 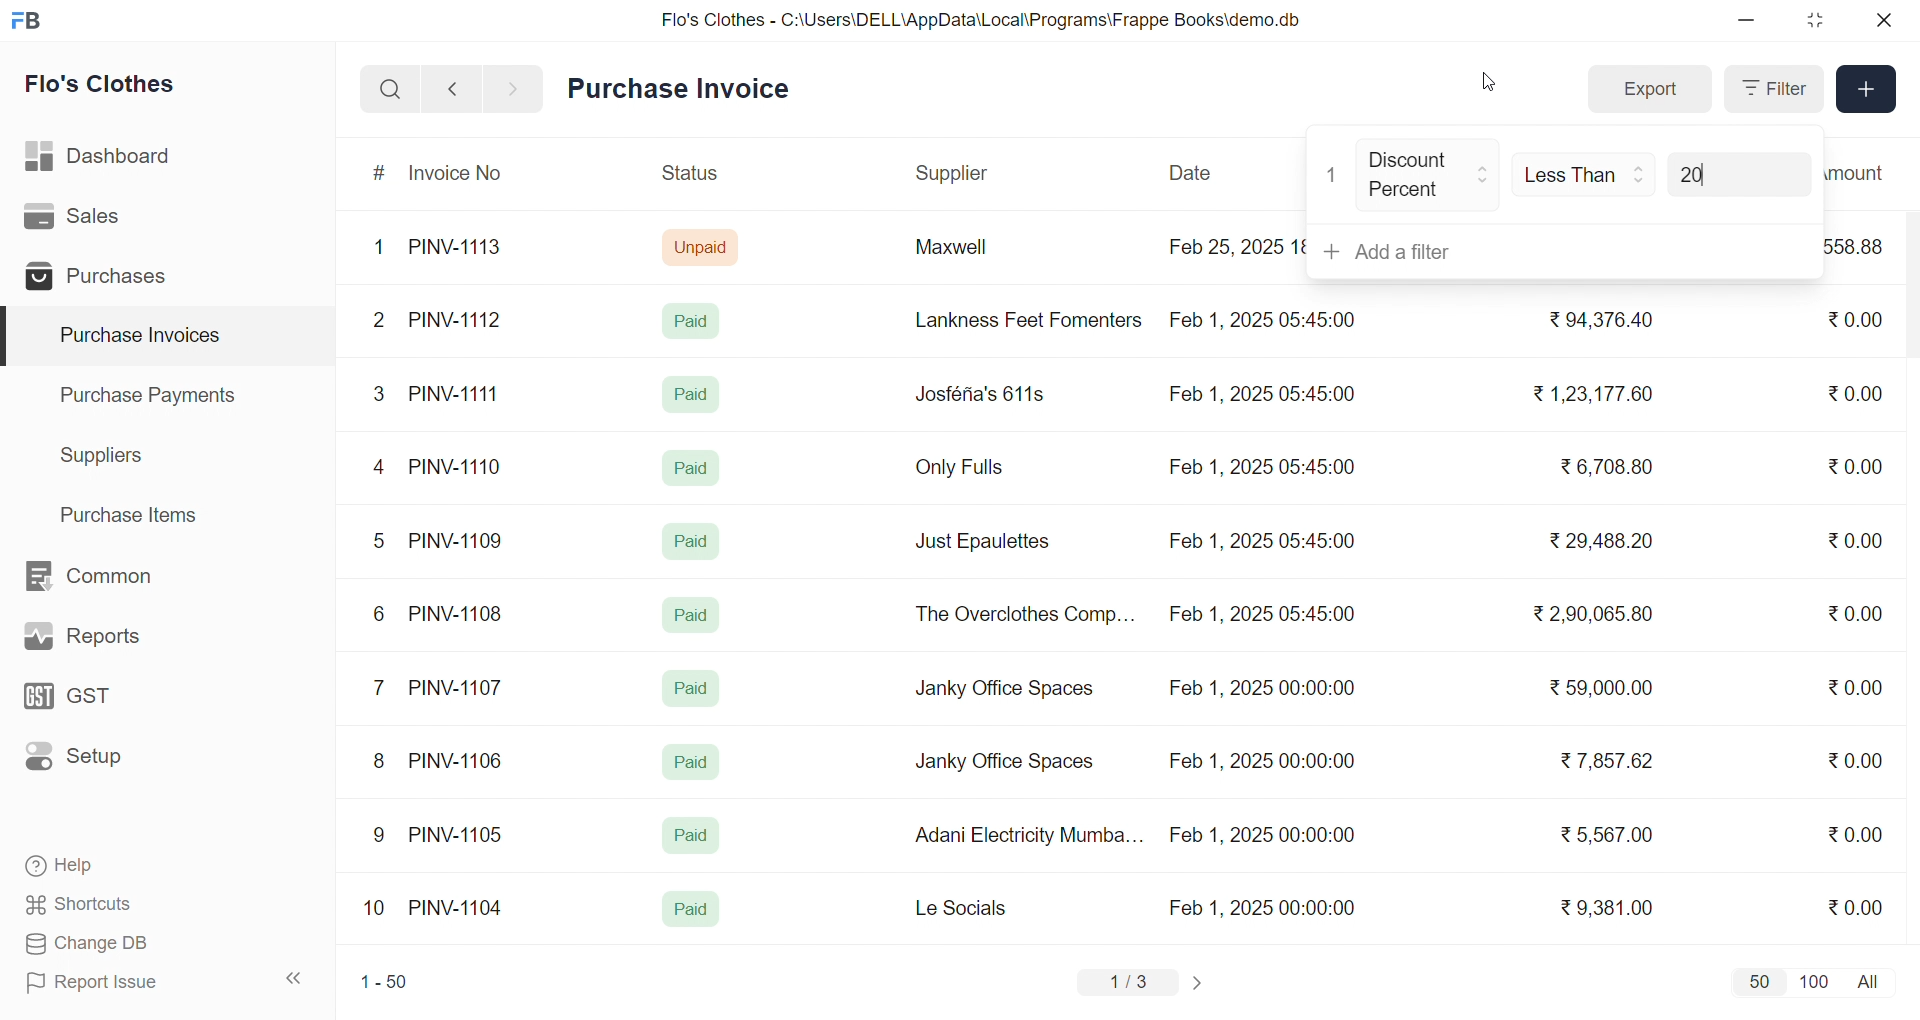 I want to click on Suppliers, so click(x=106, y=455).